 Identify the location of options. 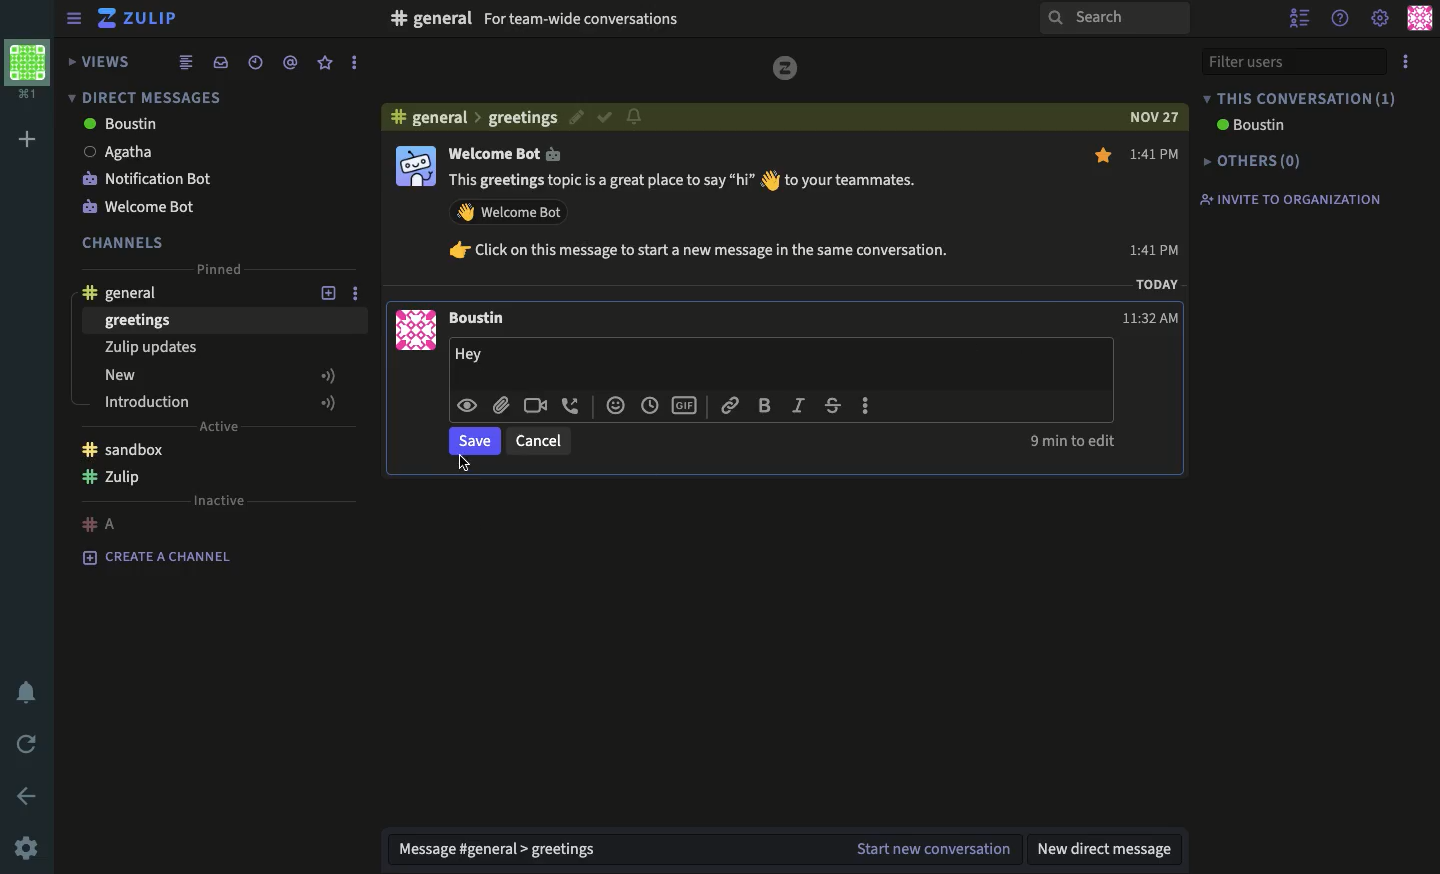
(1406, 61).